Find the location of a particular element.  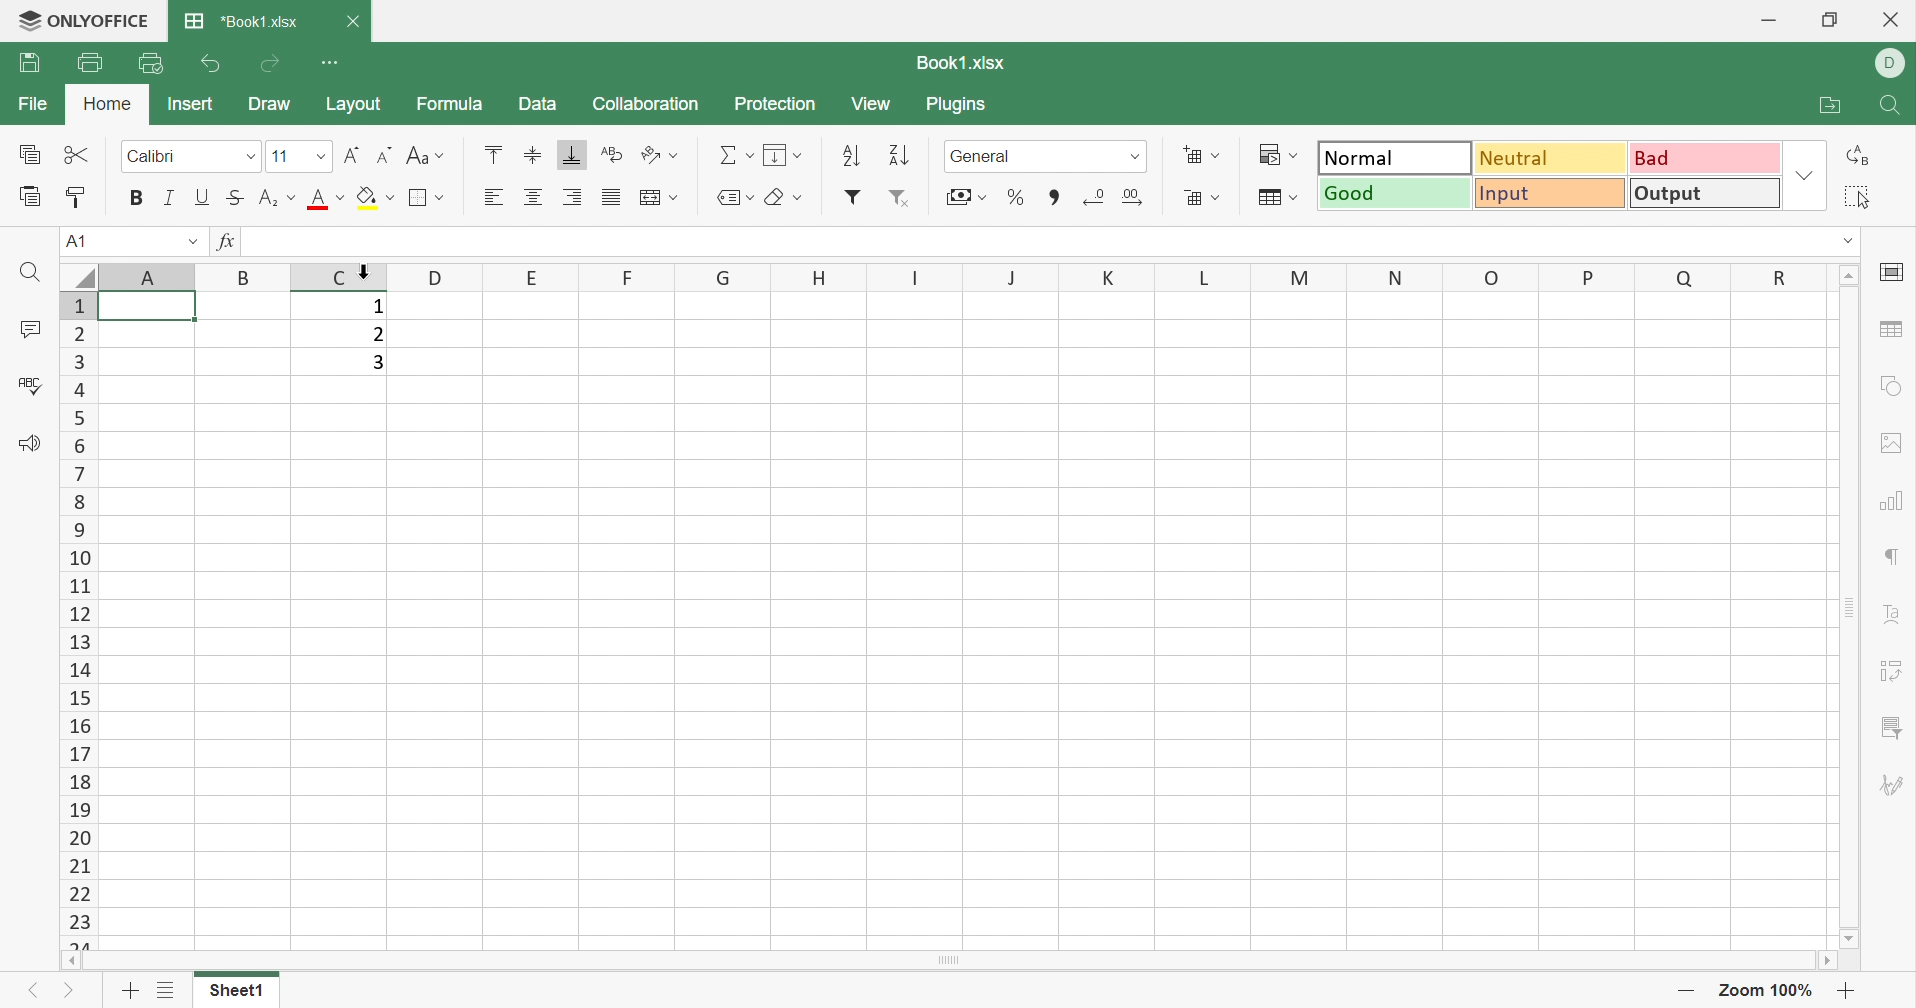

1 is located at coordinates (371, 304).